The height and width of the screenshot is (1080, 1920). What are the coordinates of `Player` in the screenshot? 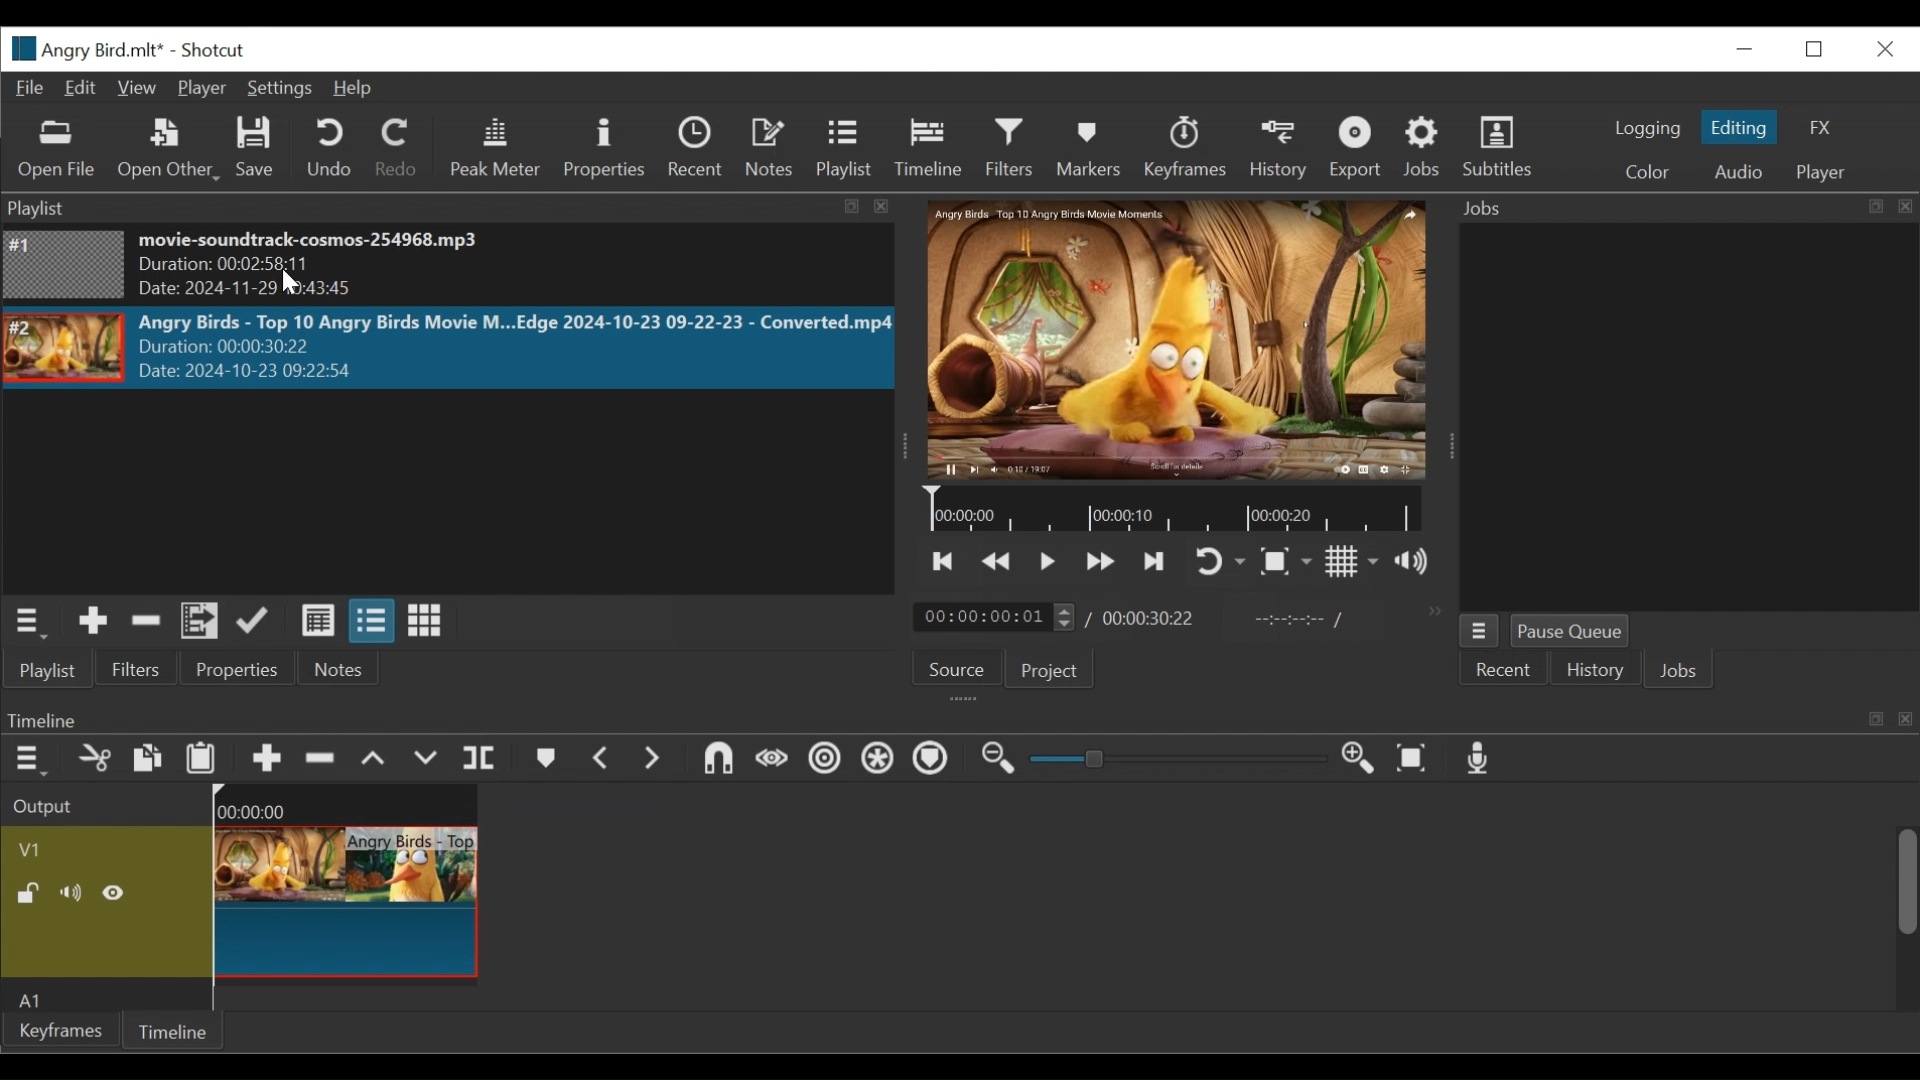 It's located at (1823, 174).